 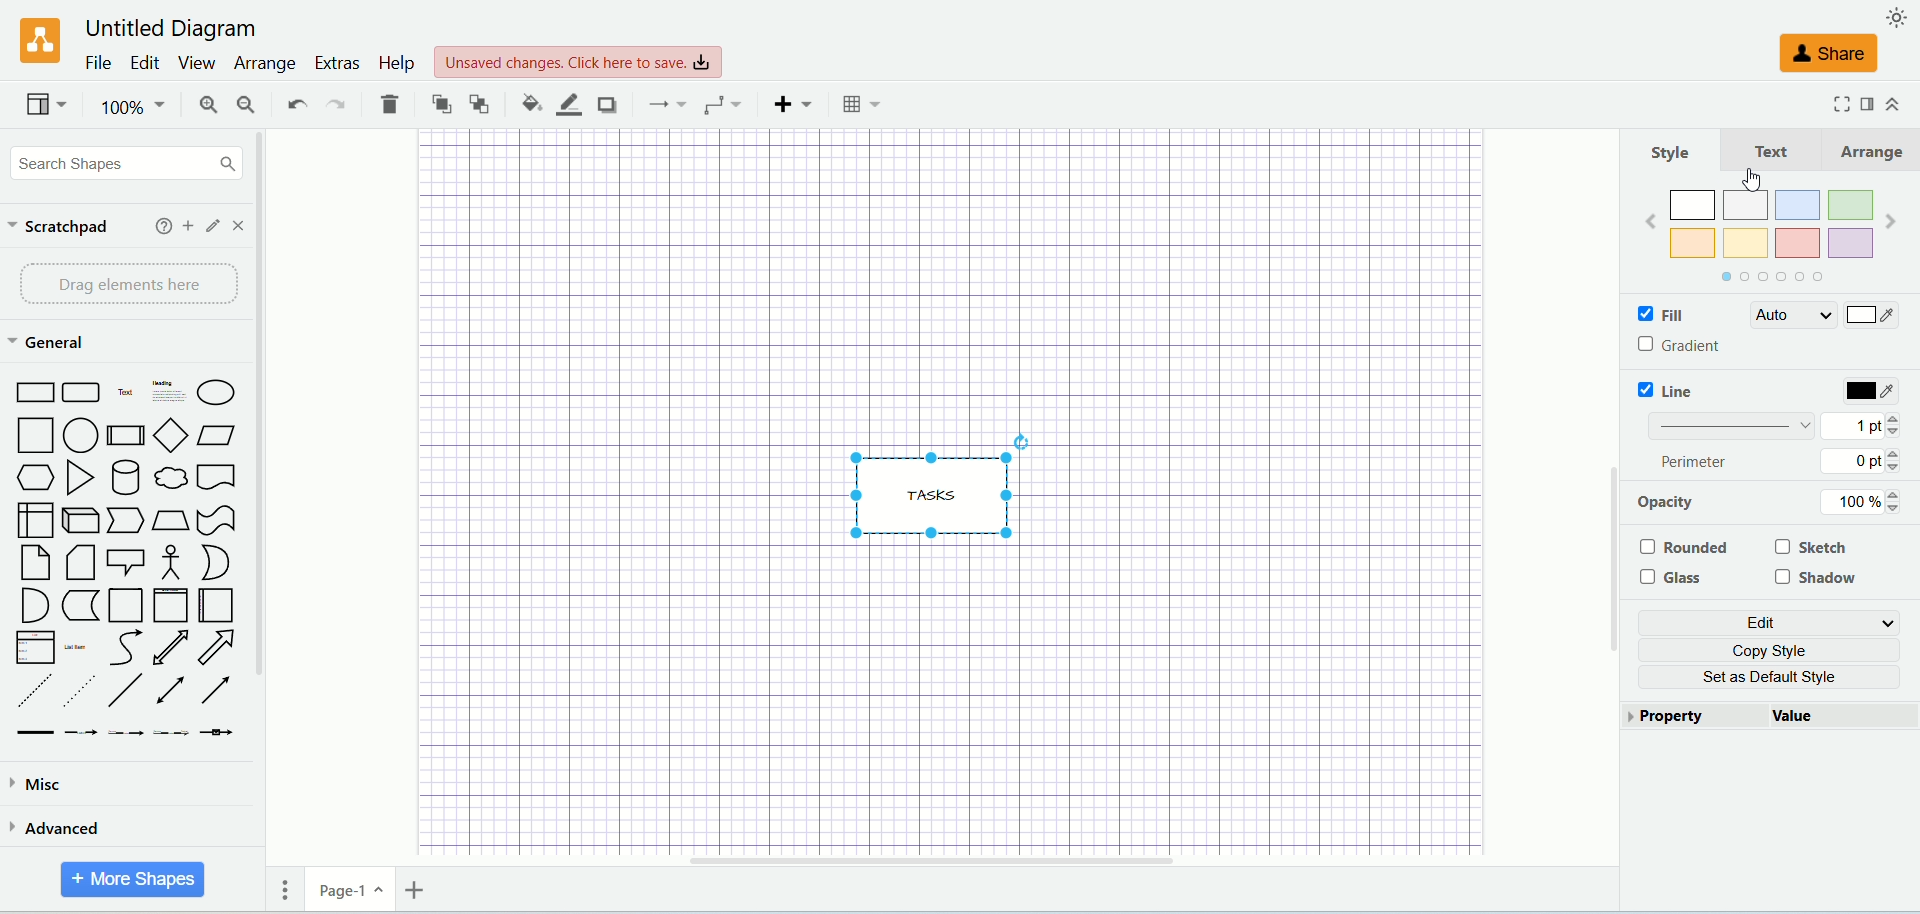 What do you see at coordinates (188, 225) in the screenshot?
I see `add` at bounding box center [188, 225].